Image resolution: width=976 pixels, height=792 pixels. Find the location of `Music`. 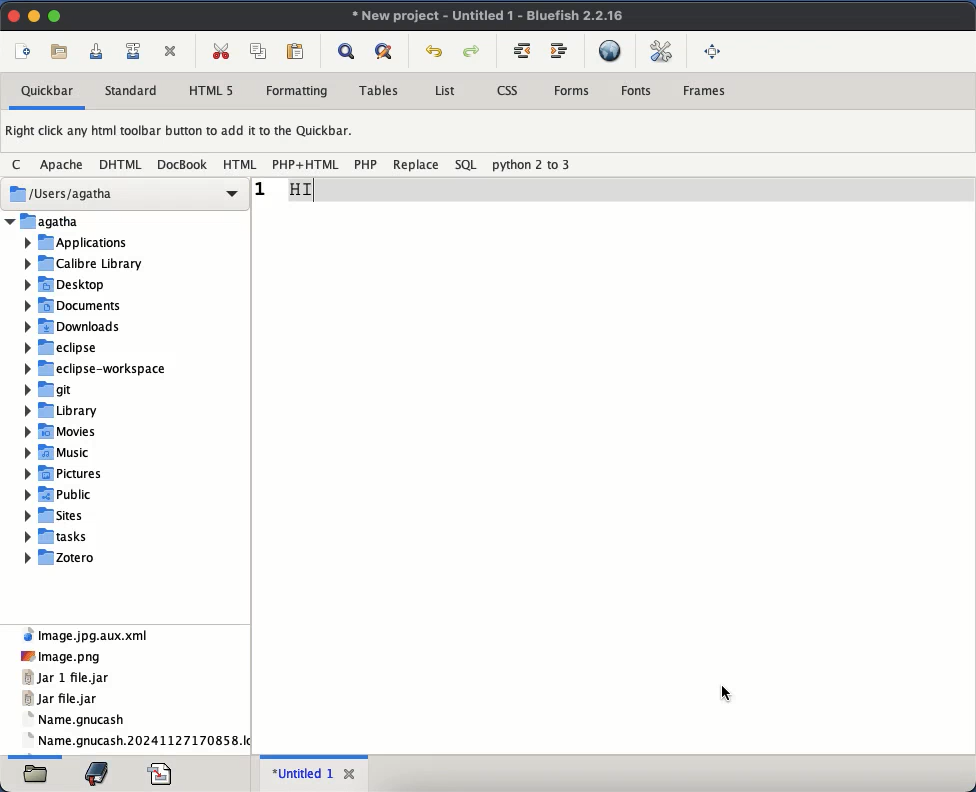

Music is located at coordinates (58, 451).